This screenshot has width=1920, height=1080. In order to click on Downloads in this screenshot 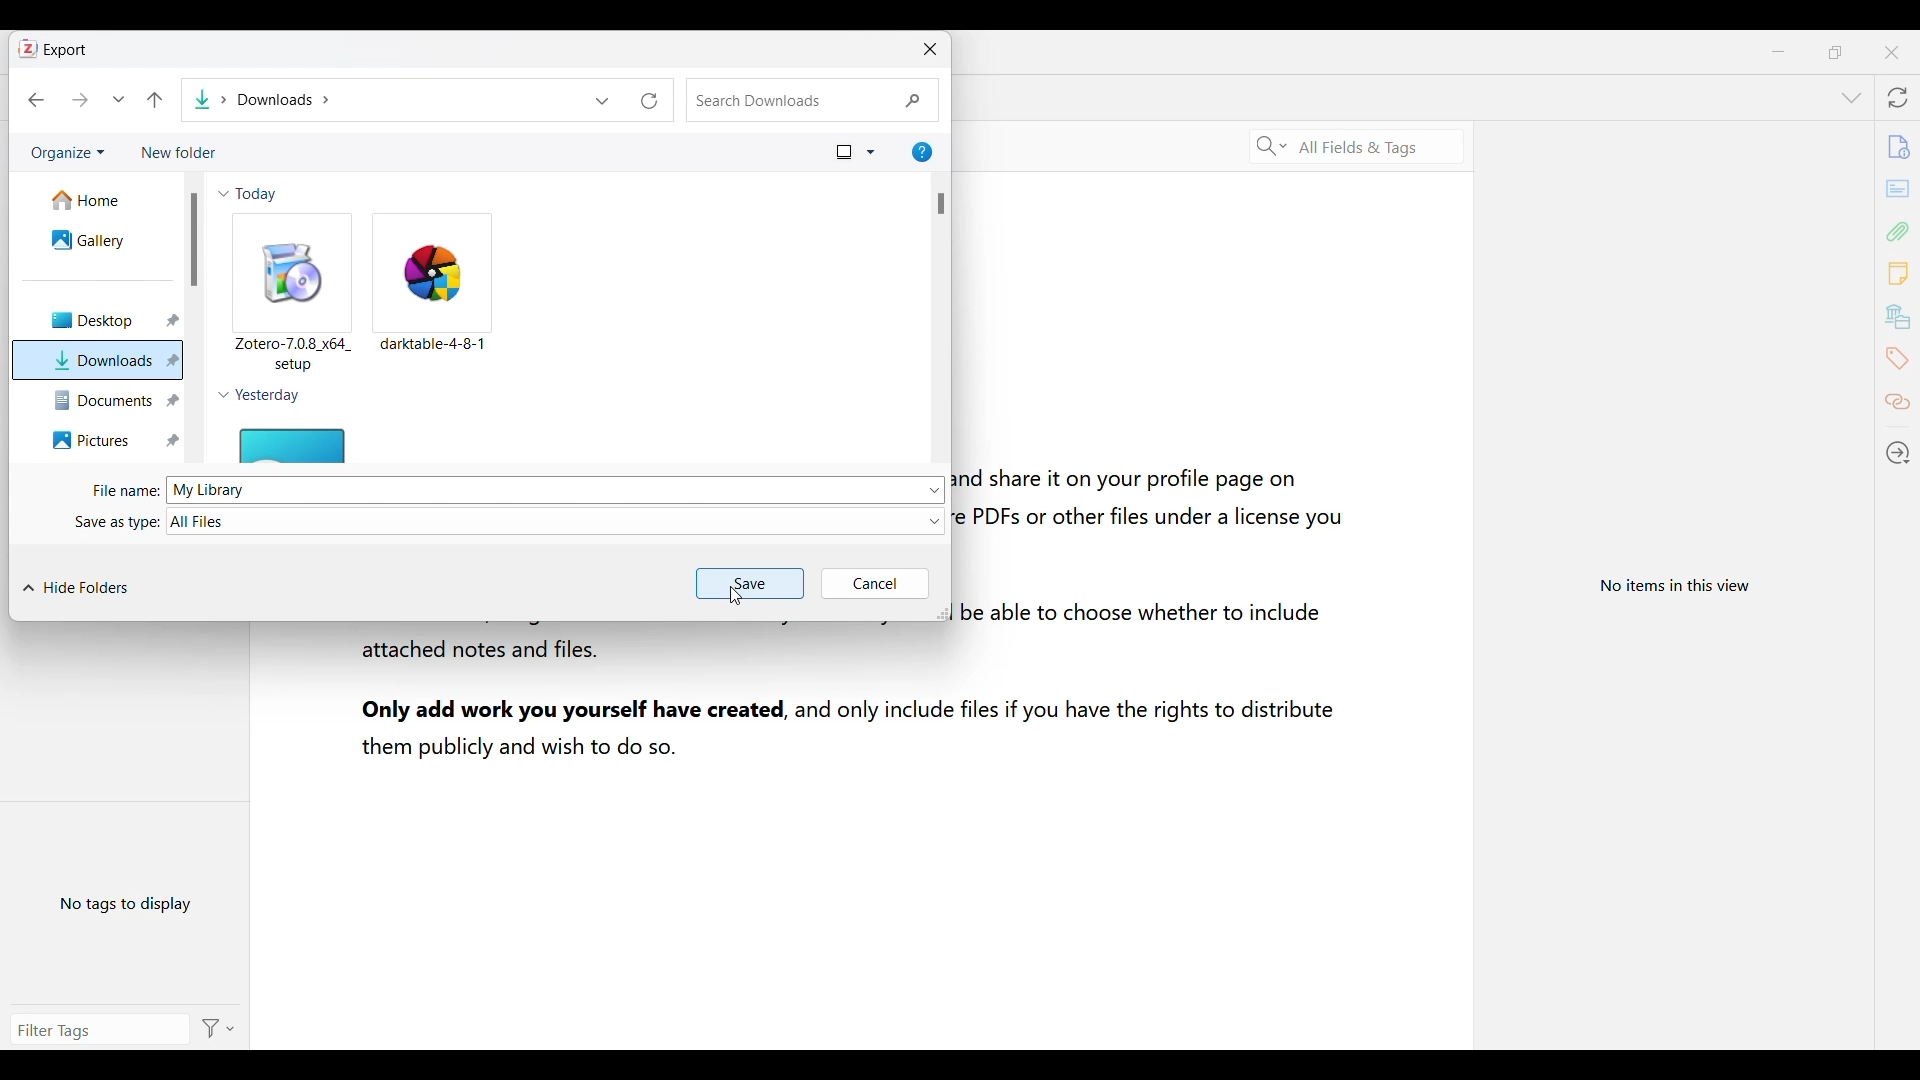, I will do `click(374, 98)`.